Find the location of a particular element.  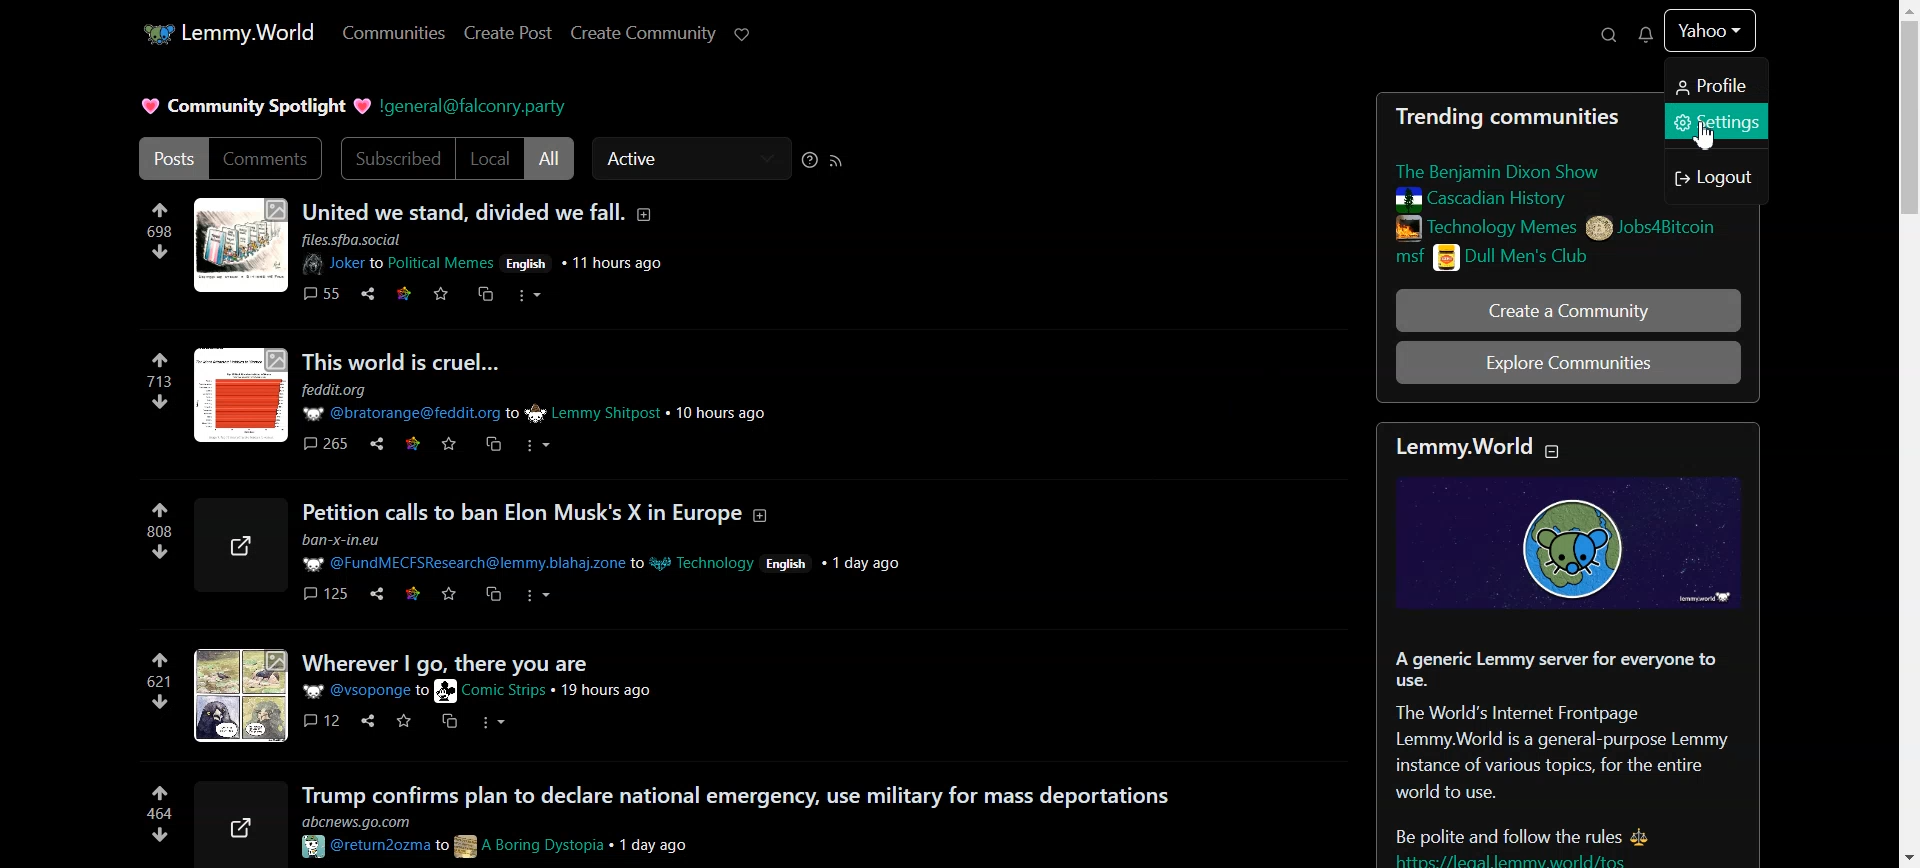

profile picture is located at coordinates (240, 244).